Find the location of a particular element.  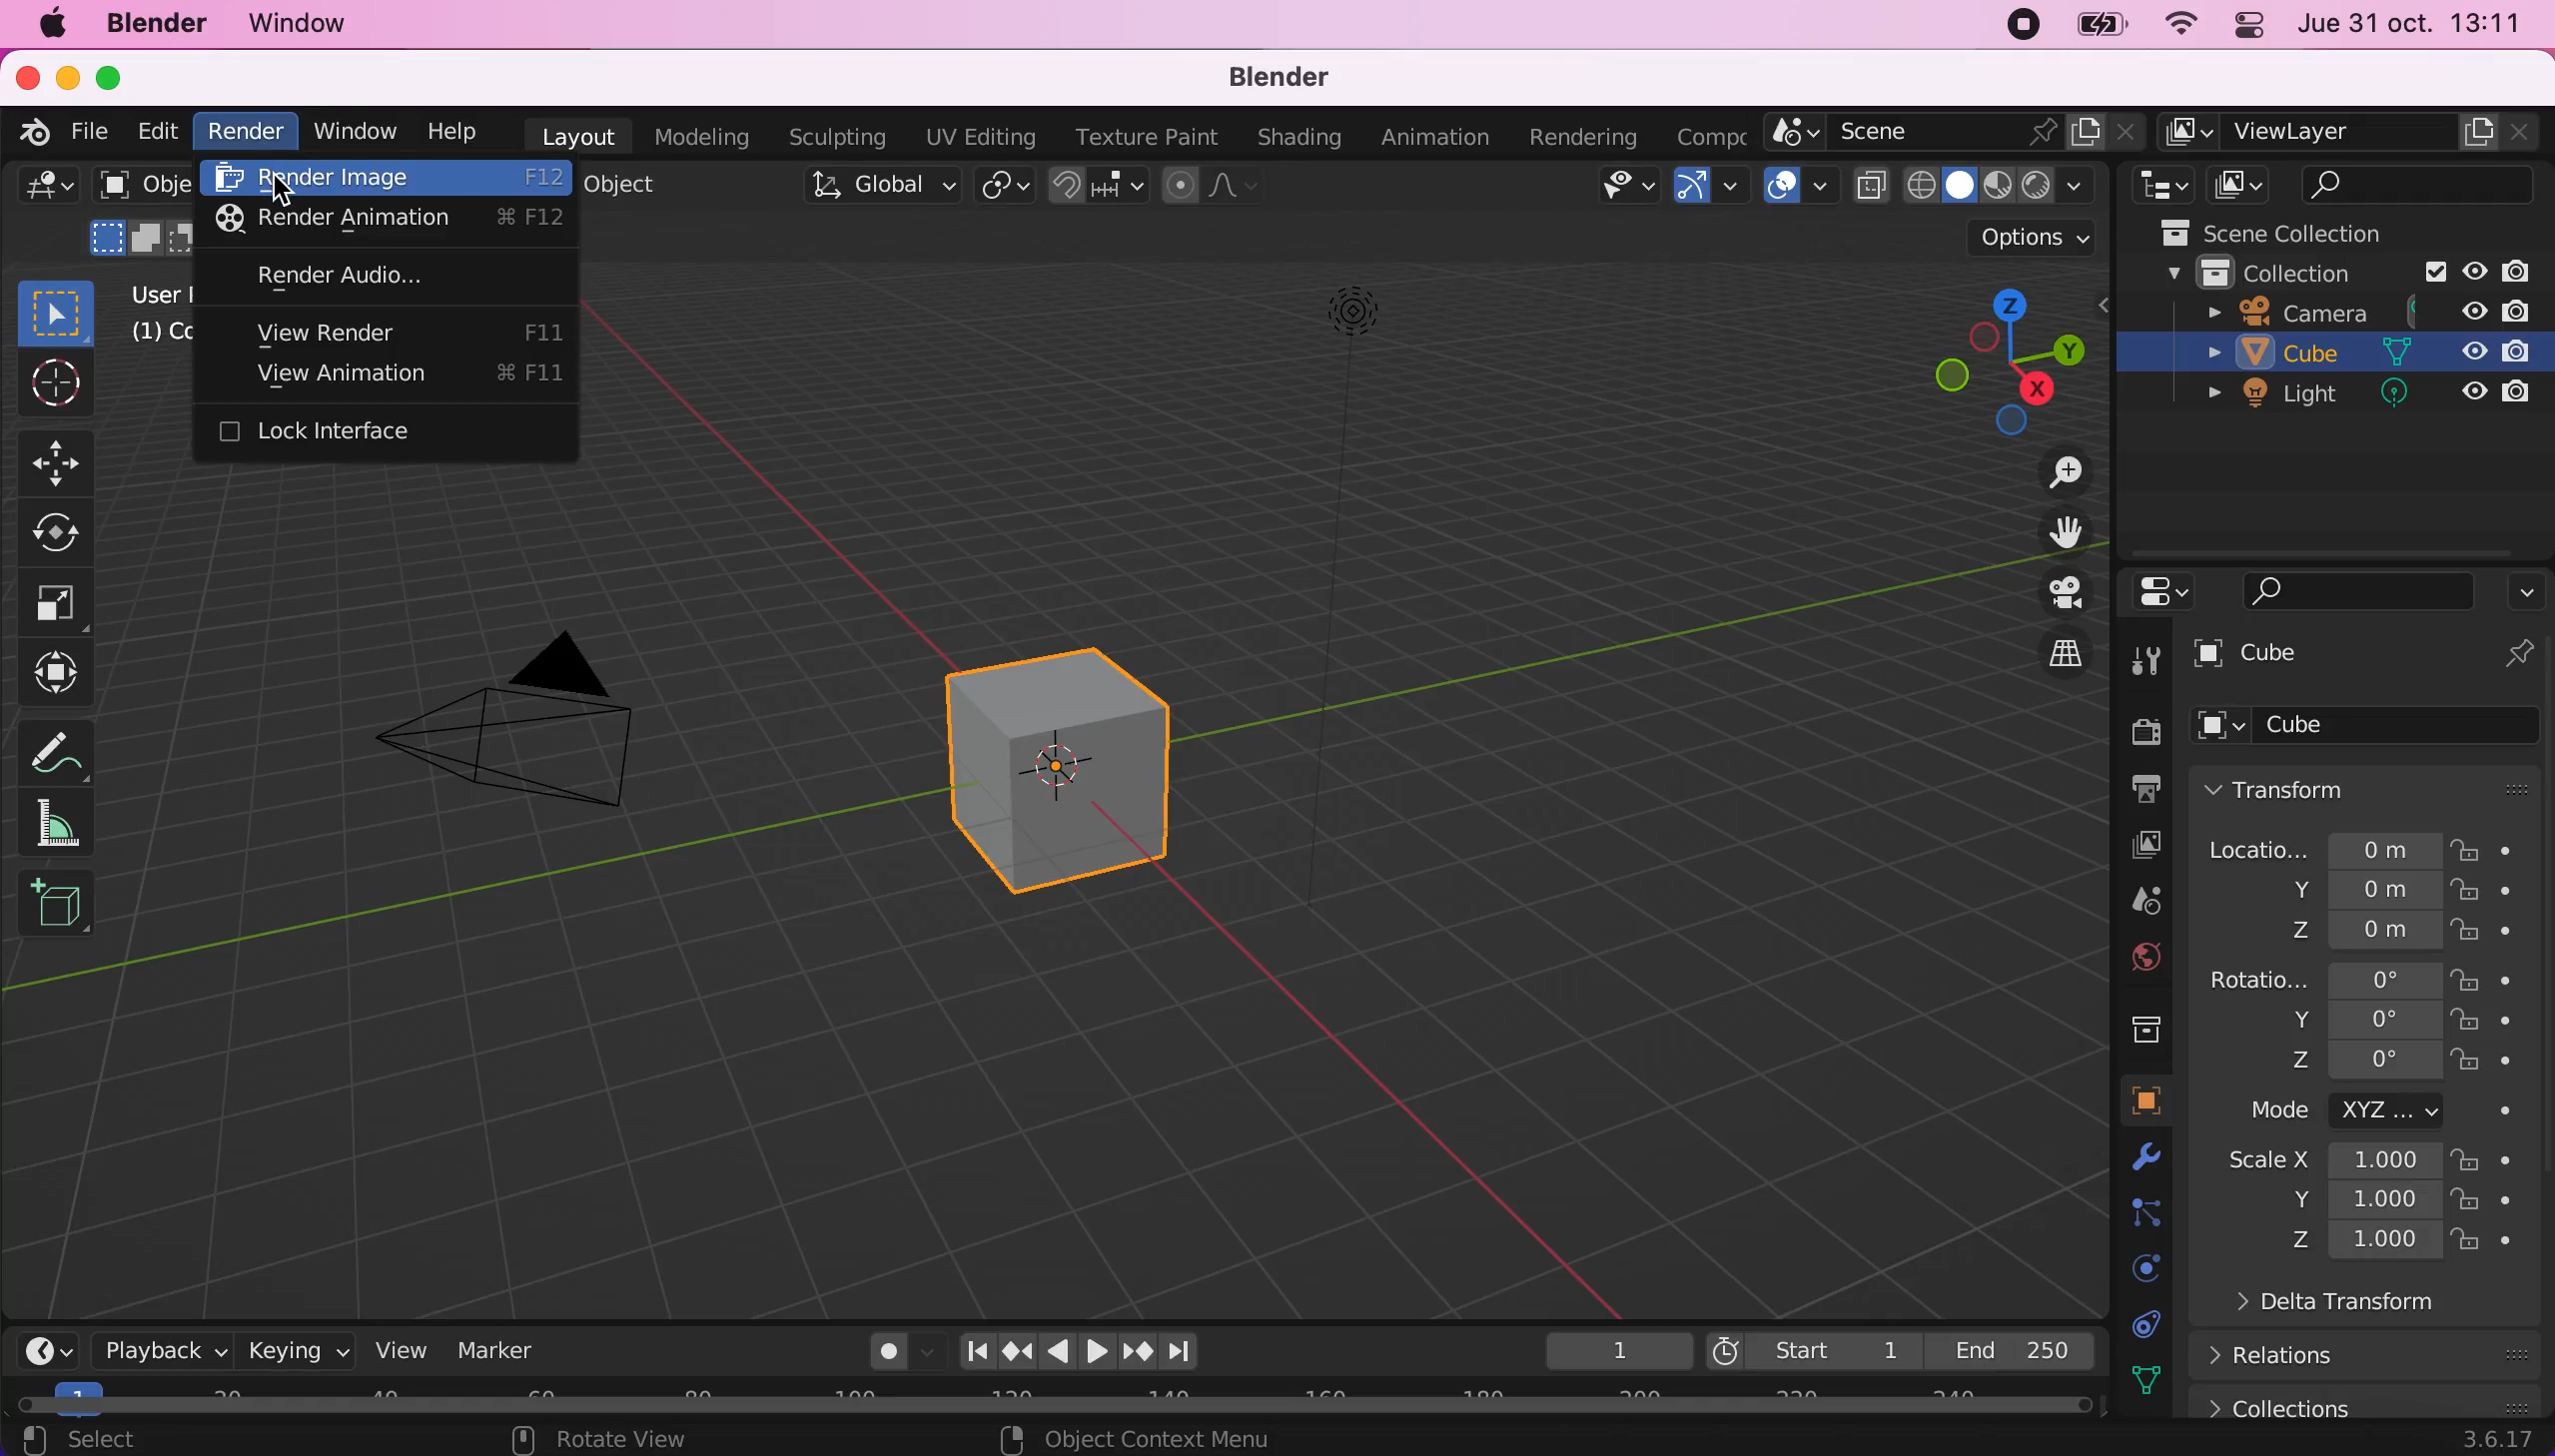

relations is located at coordinates (2285, 1356).